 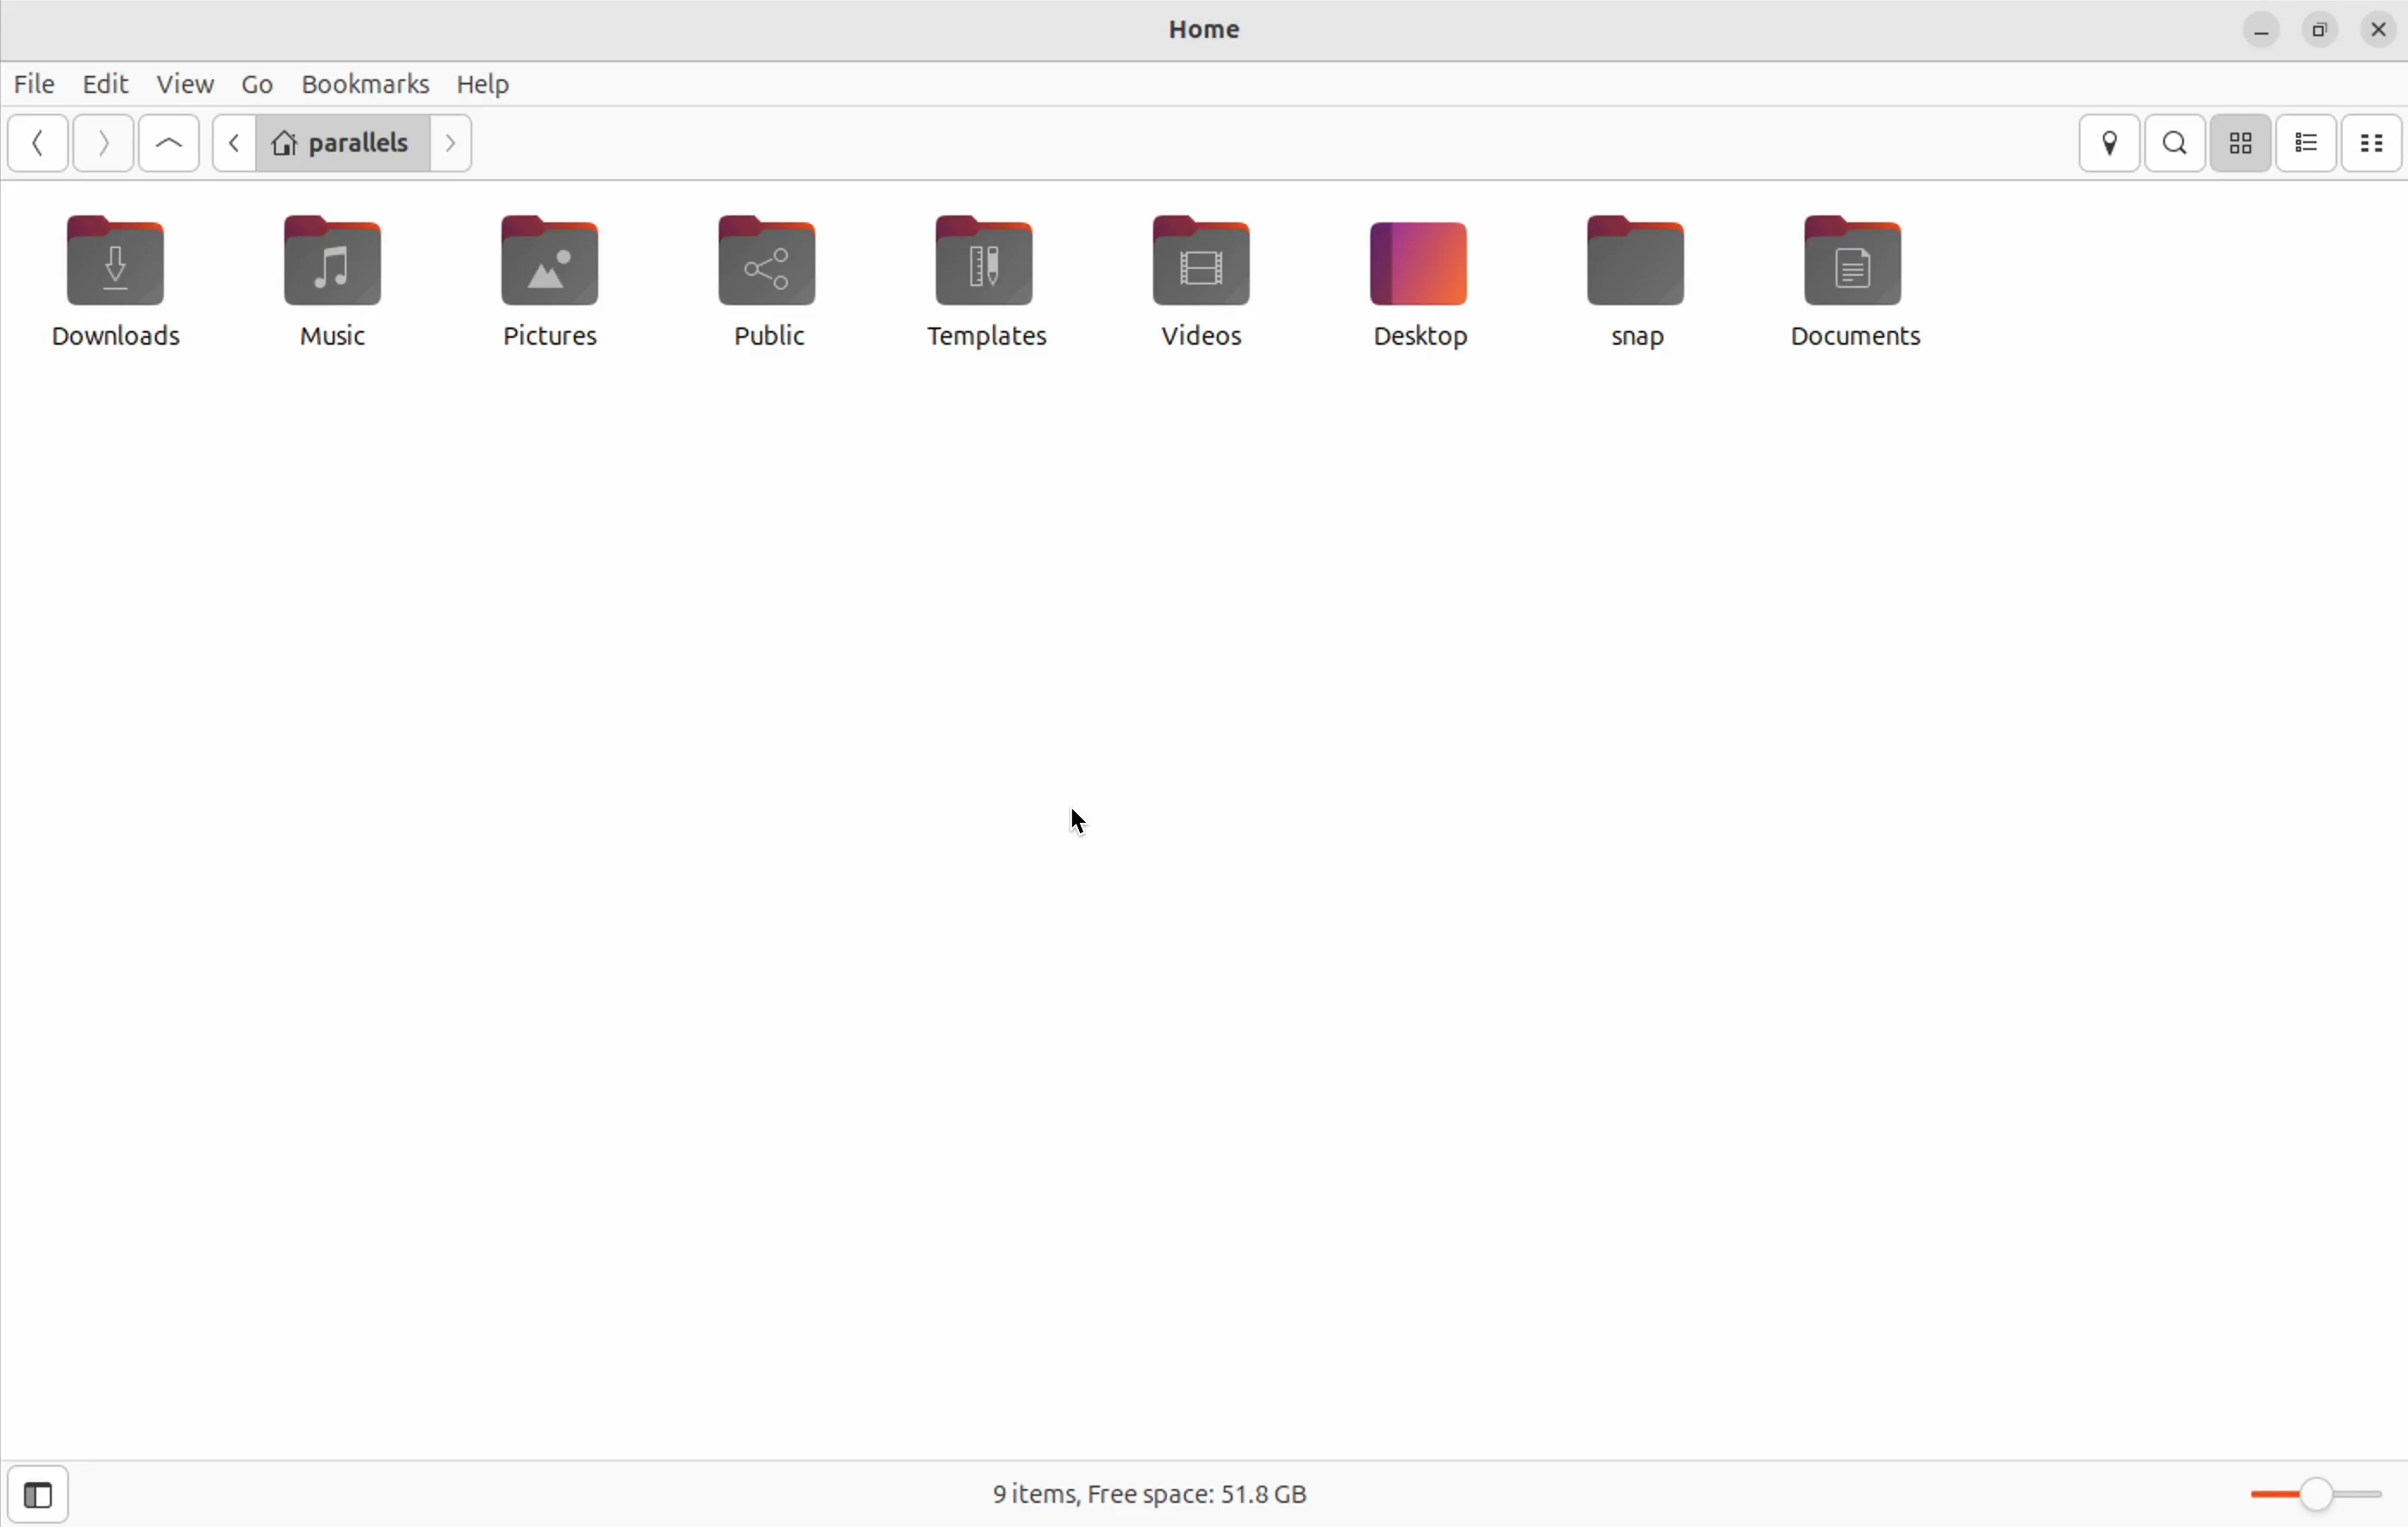 I want to click on icon view, so click(x=2244, y=142).